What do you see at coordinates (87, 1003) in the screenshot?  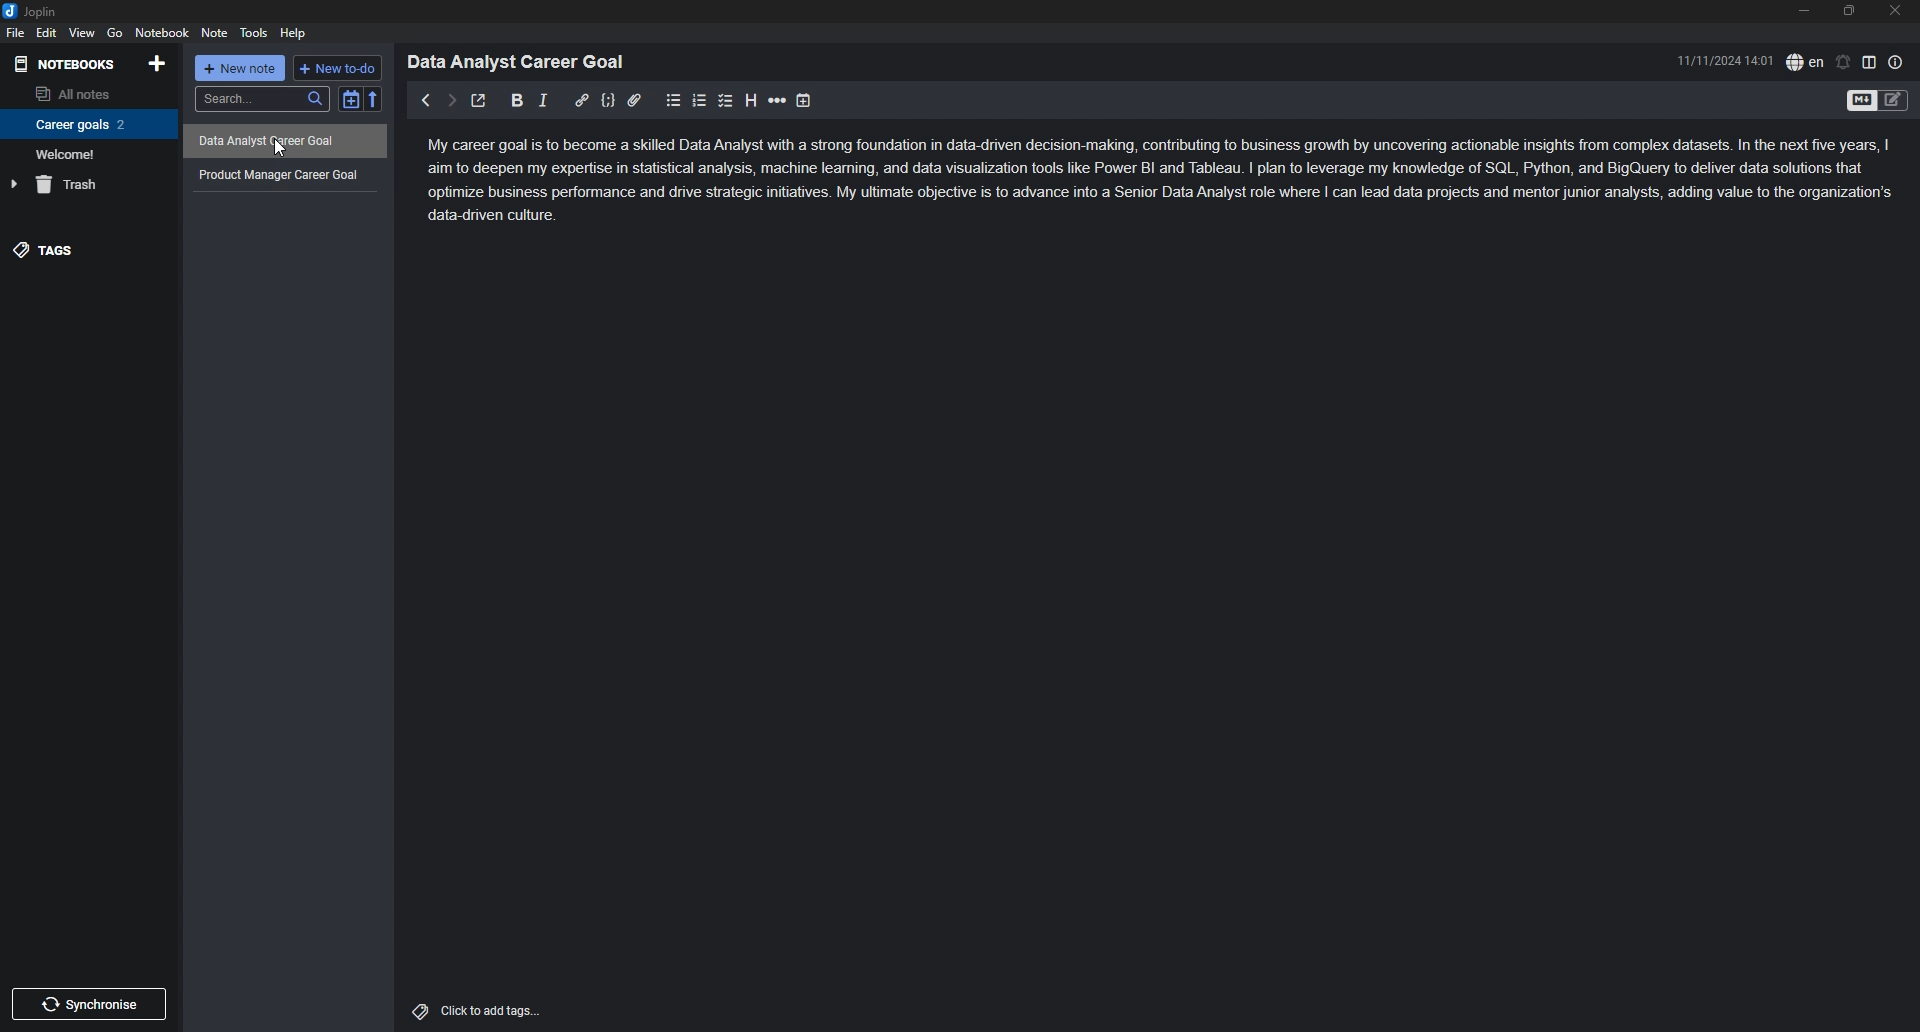 I see `synchronise` at bounding box center [87, 1003].